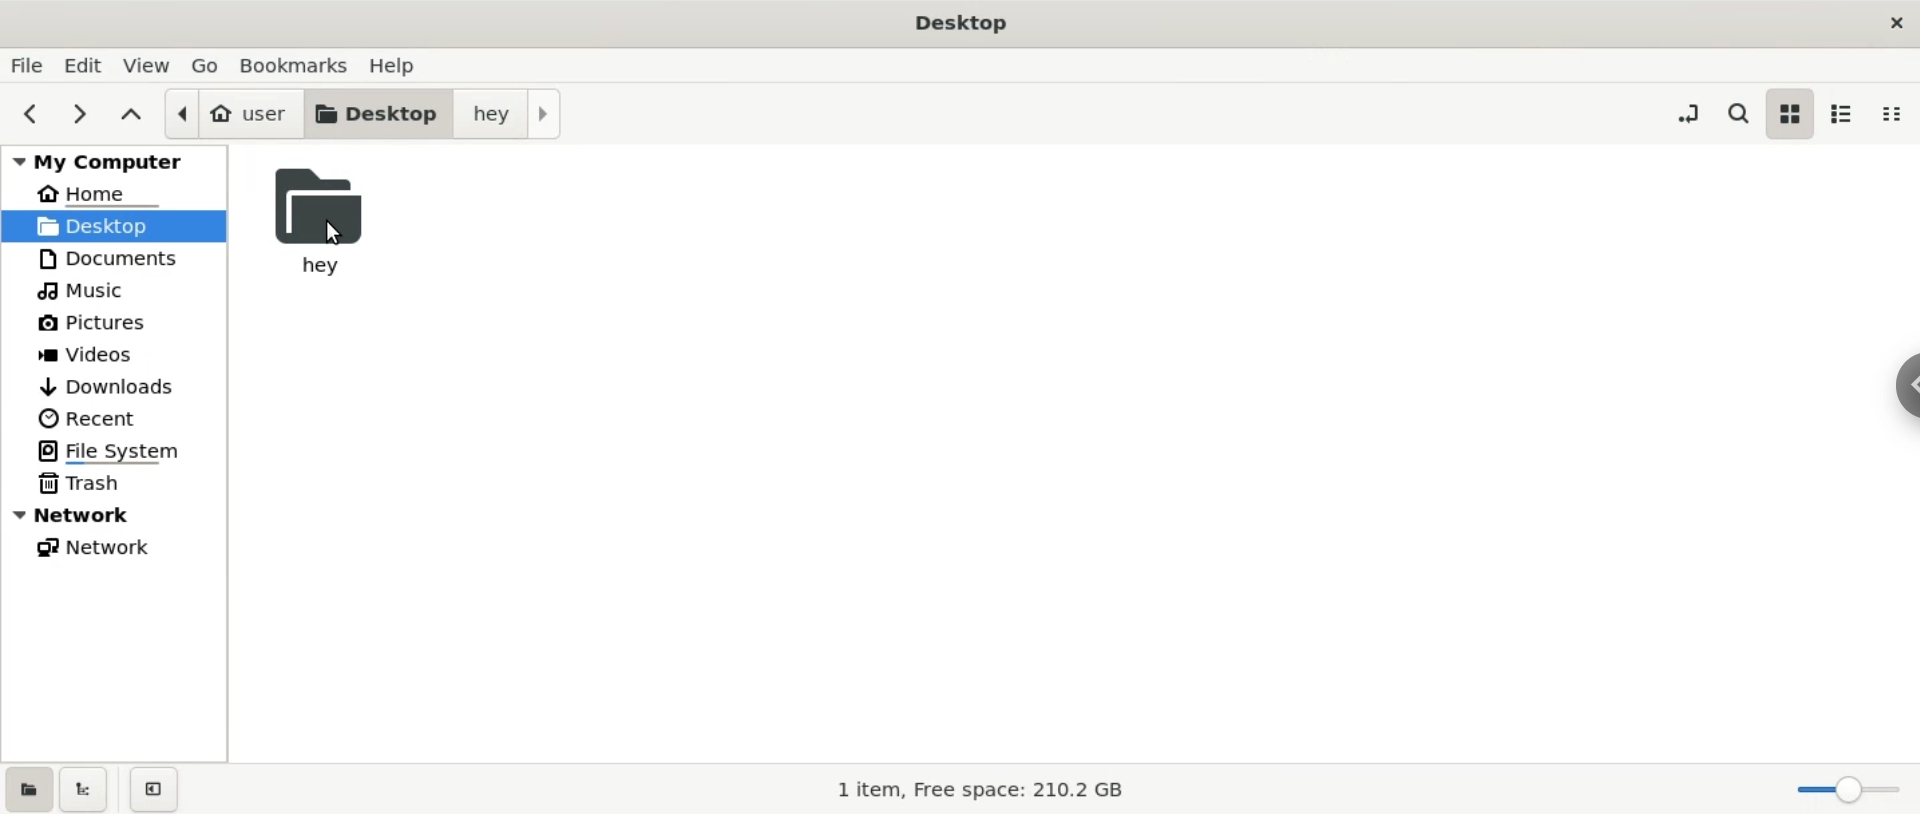 This screenshot has width=1920, height=814. I want to click on edit, so click(84, 65).